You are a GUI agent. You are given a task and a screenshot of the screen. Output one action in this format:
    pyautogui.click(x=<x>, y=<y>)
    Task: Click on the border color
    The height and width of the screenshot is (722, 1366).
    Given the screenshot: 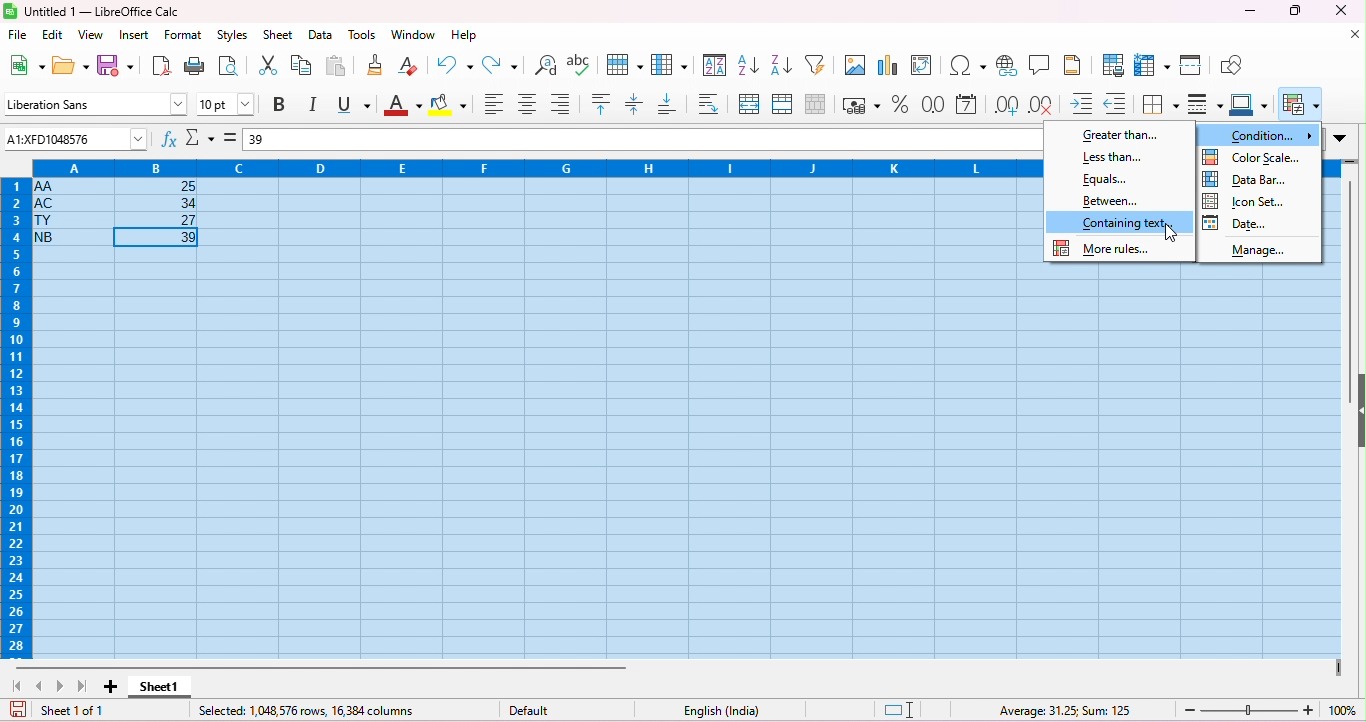 What is the action you would take?
    pyautogui.click(x=1251, y=104)
    